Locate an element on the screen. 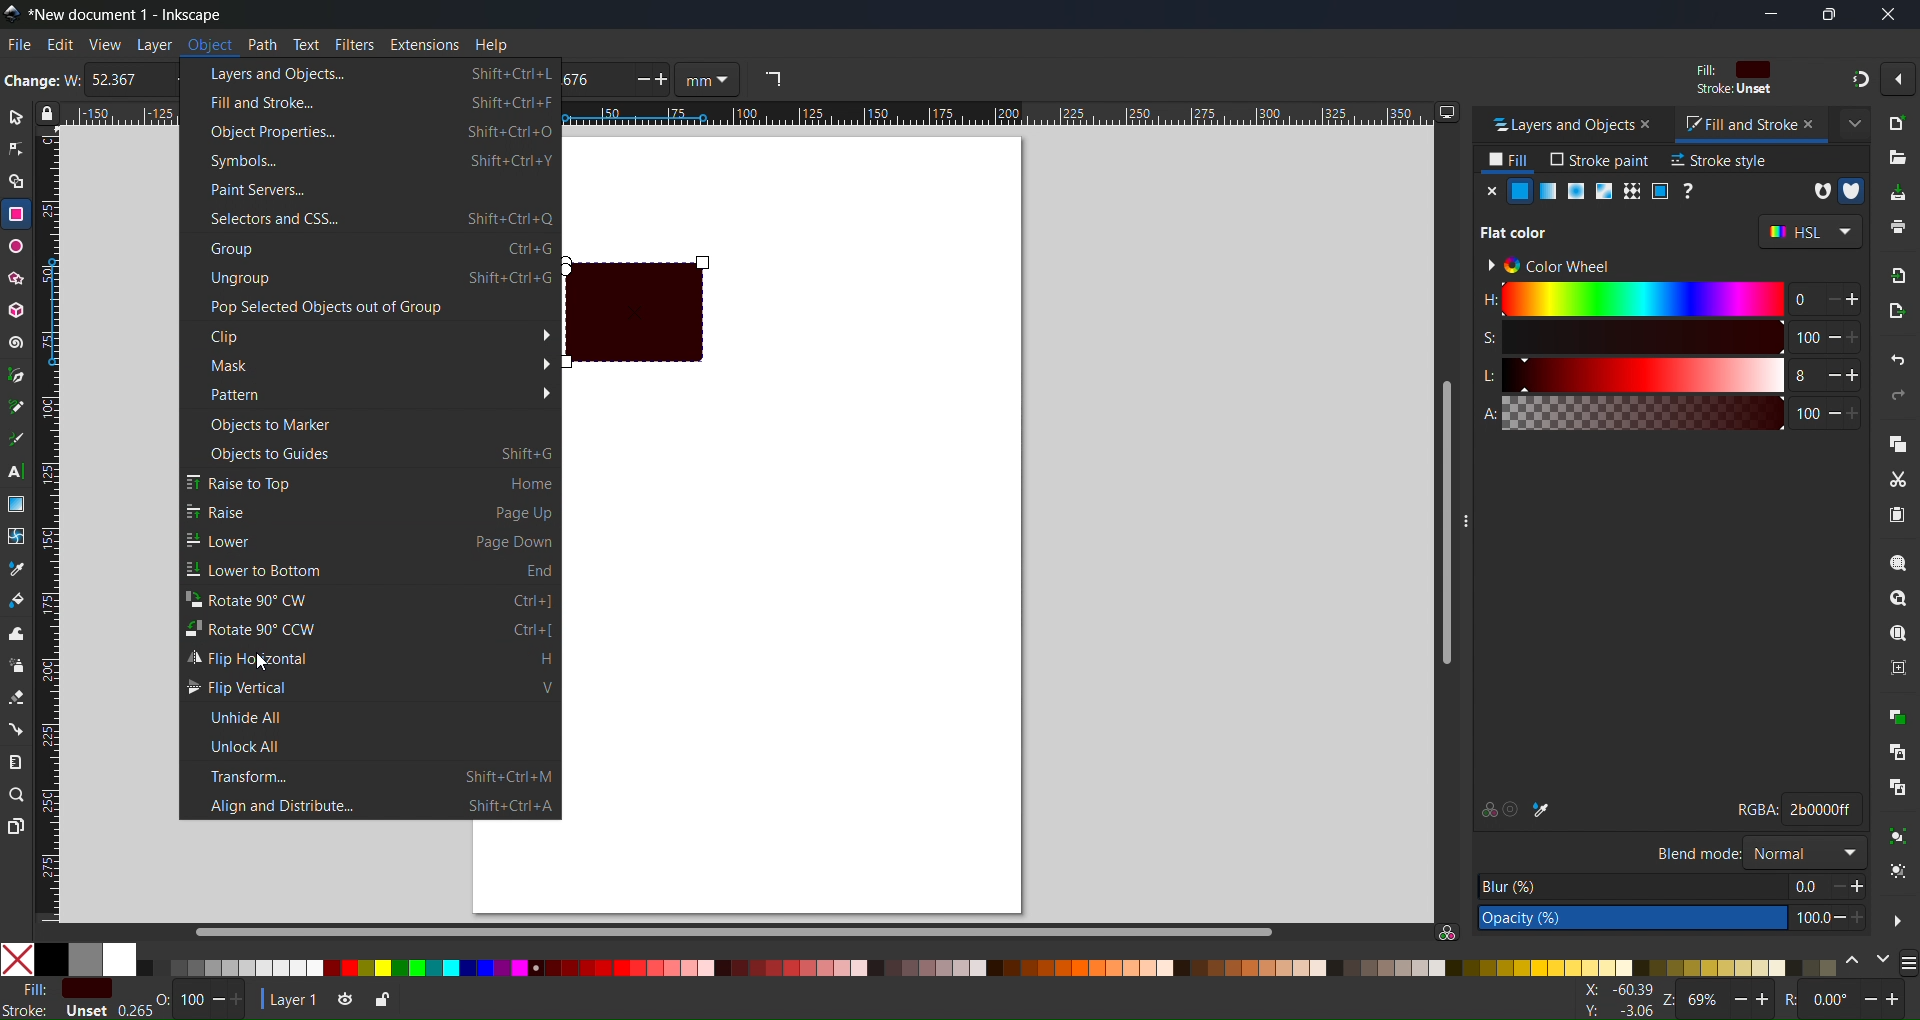 The image size is (1920, 1020). Alpha is located at coordinates (1628, 413).